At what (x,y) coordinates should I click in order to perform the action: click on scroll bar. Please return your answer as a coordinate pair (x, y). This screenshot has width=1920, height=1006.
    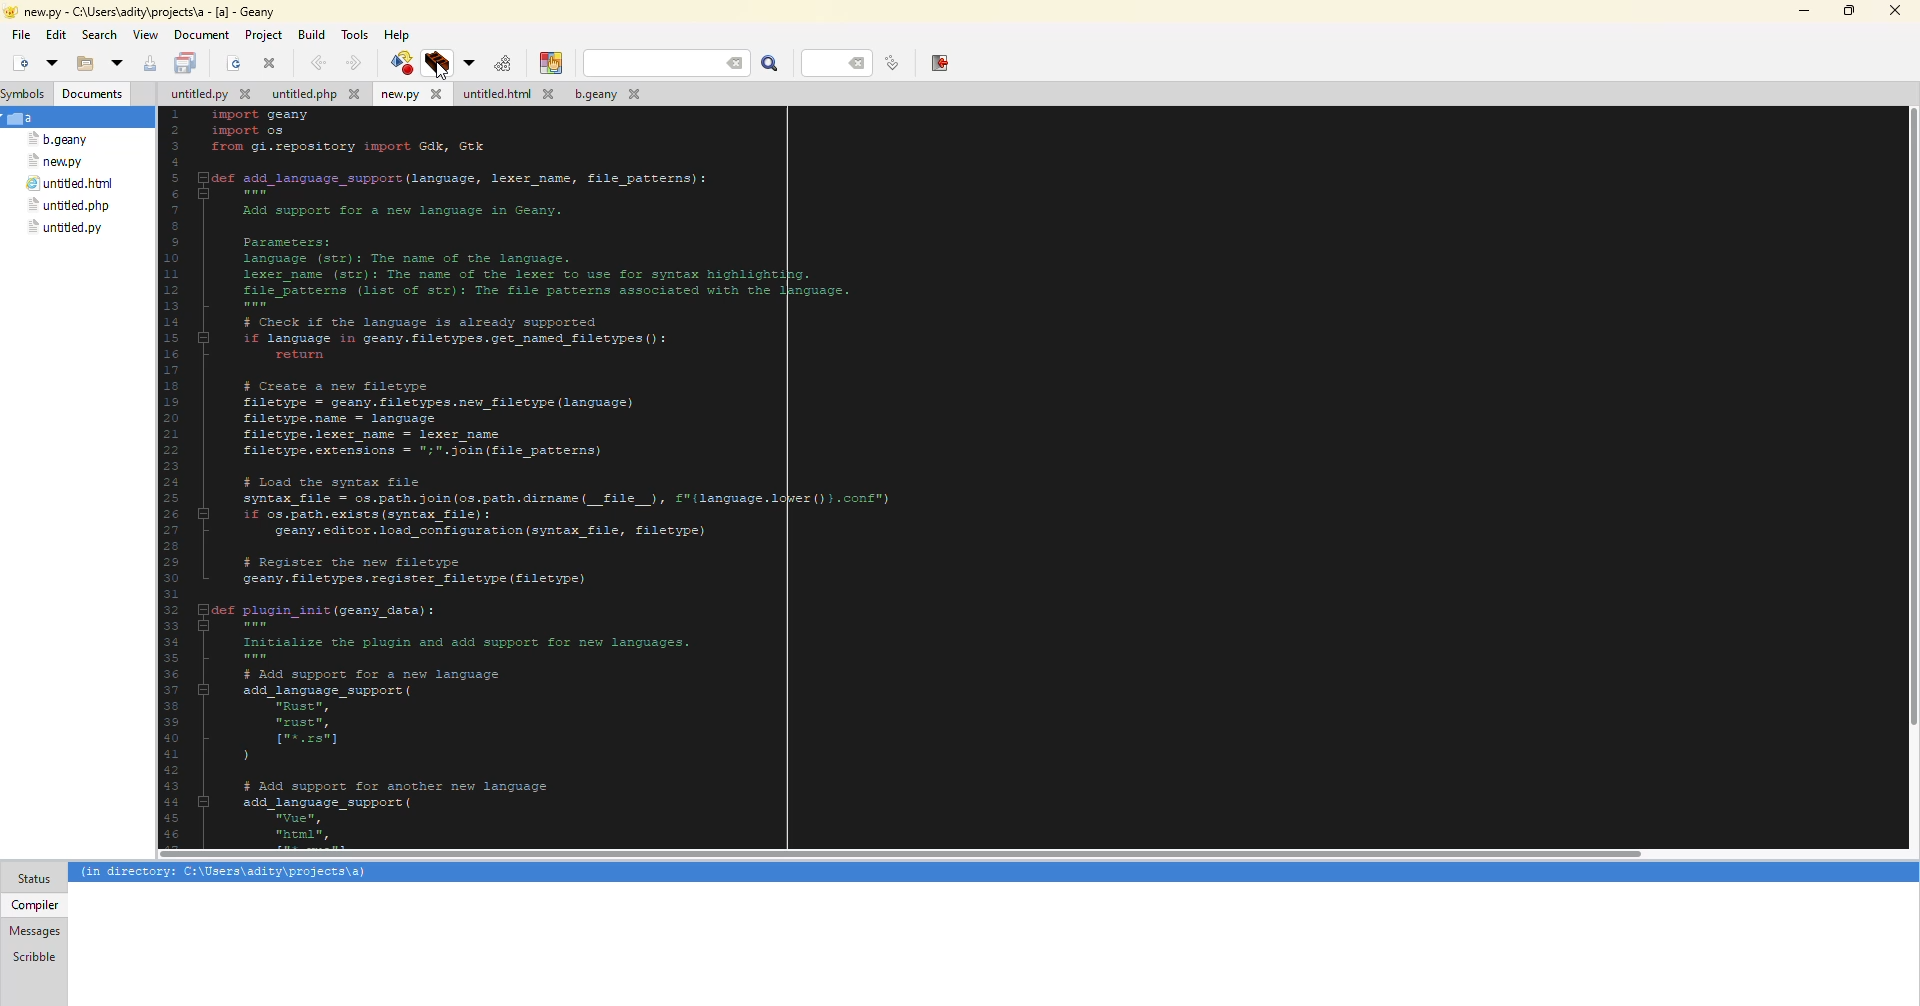
    Looking at the image, I should click on (1912, 423).